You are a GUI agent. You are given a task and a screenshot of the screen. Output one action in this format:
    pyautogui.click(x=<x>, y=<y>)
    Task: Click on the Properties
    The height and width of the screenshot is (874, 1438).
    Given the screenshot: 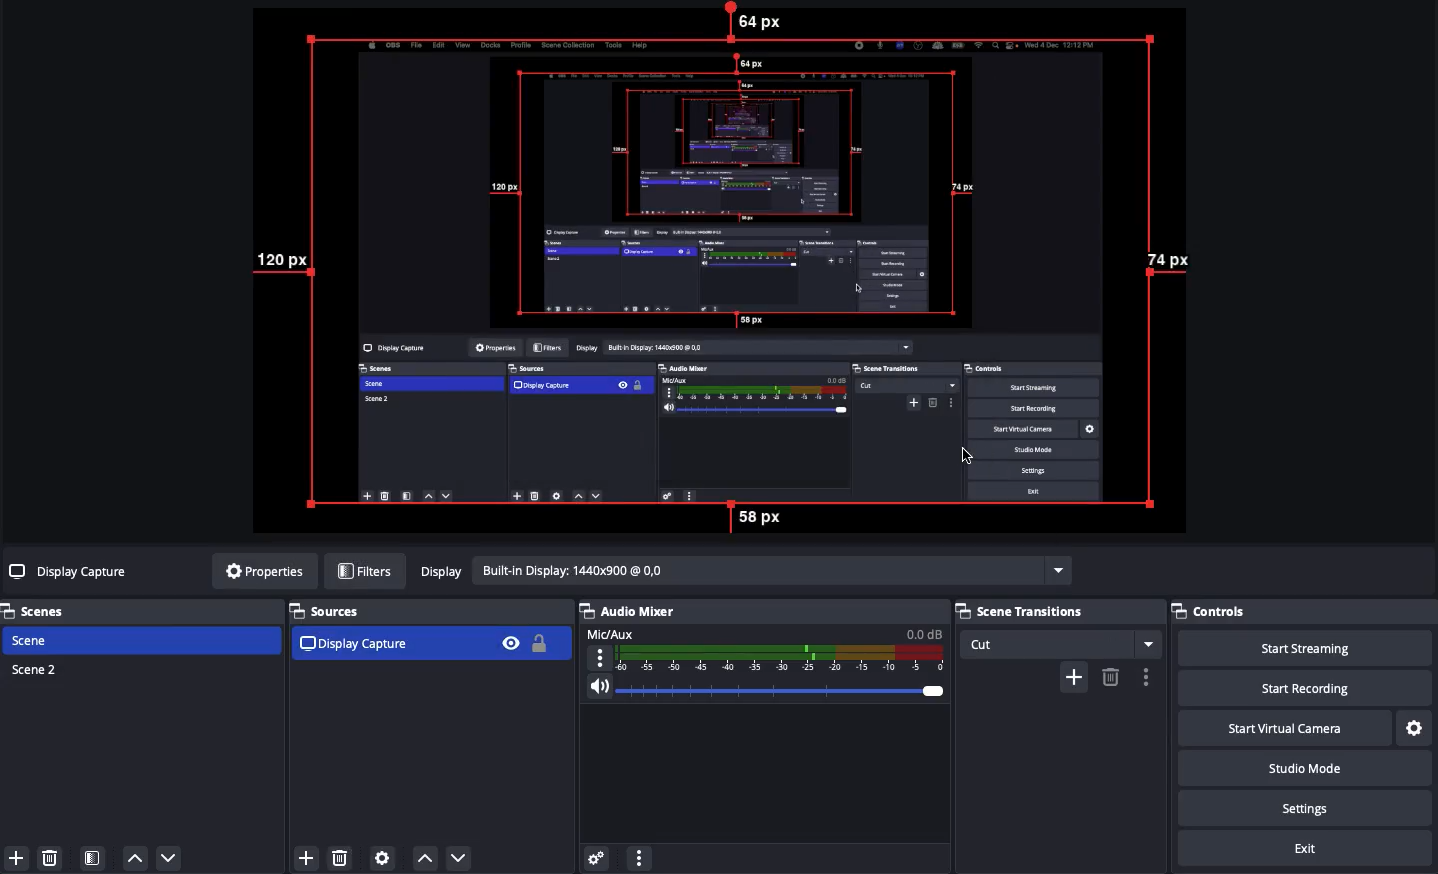 What is the action you would take?
    pyautogui.click(x=259, y=571)
    